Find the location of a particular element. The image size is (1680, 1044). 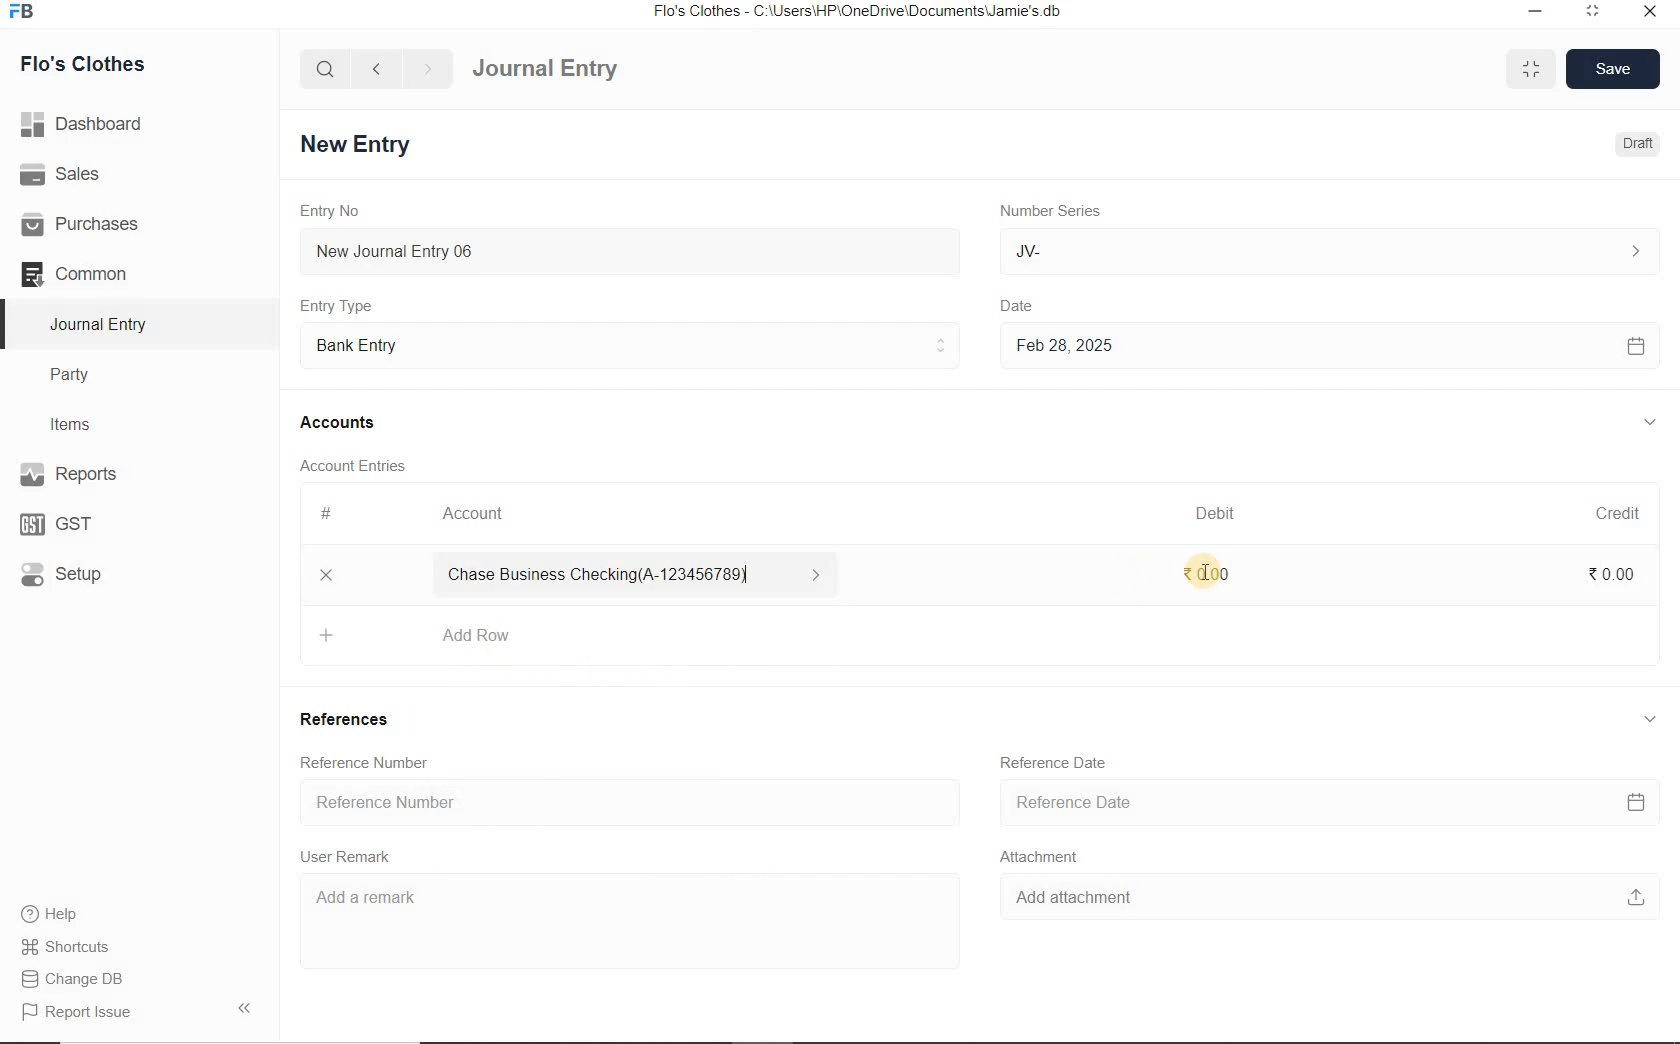

Journal Entry is located at coordinates (101, 324).